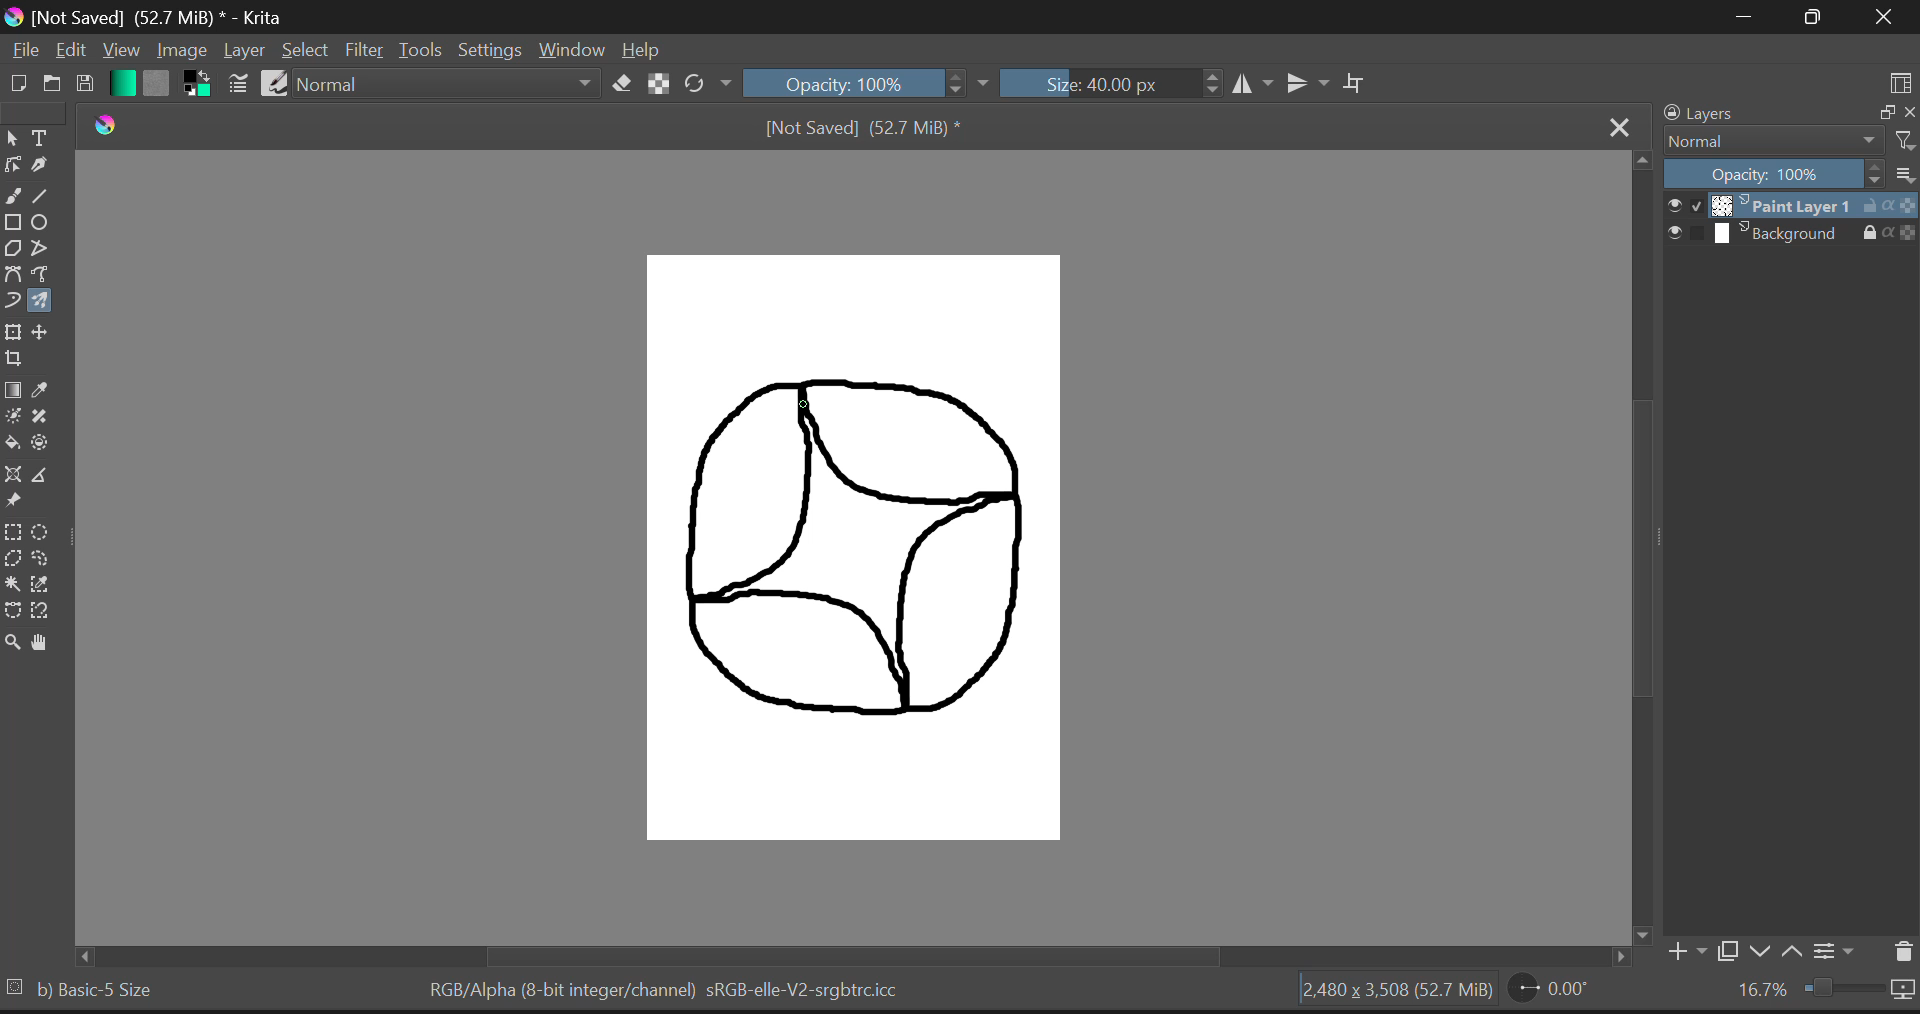 The image size is (1920, 1014). Describe the element at coordinates (570, 51) in the screenshot. I see `Window` at that location.